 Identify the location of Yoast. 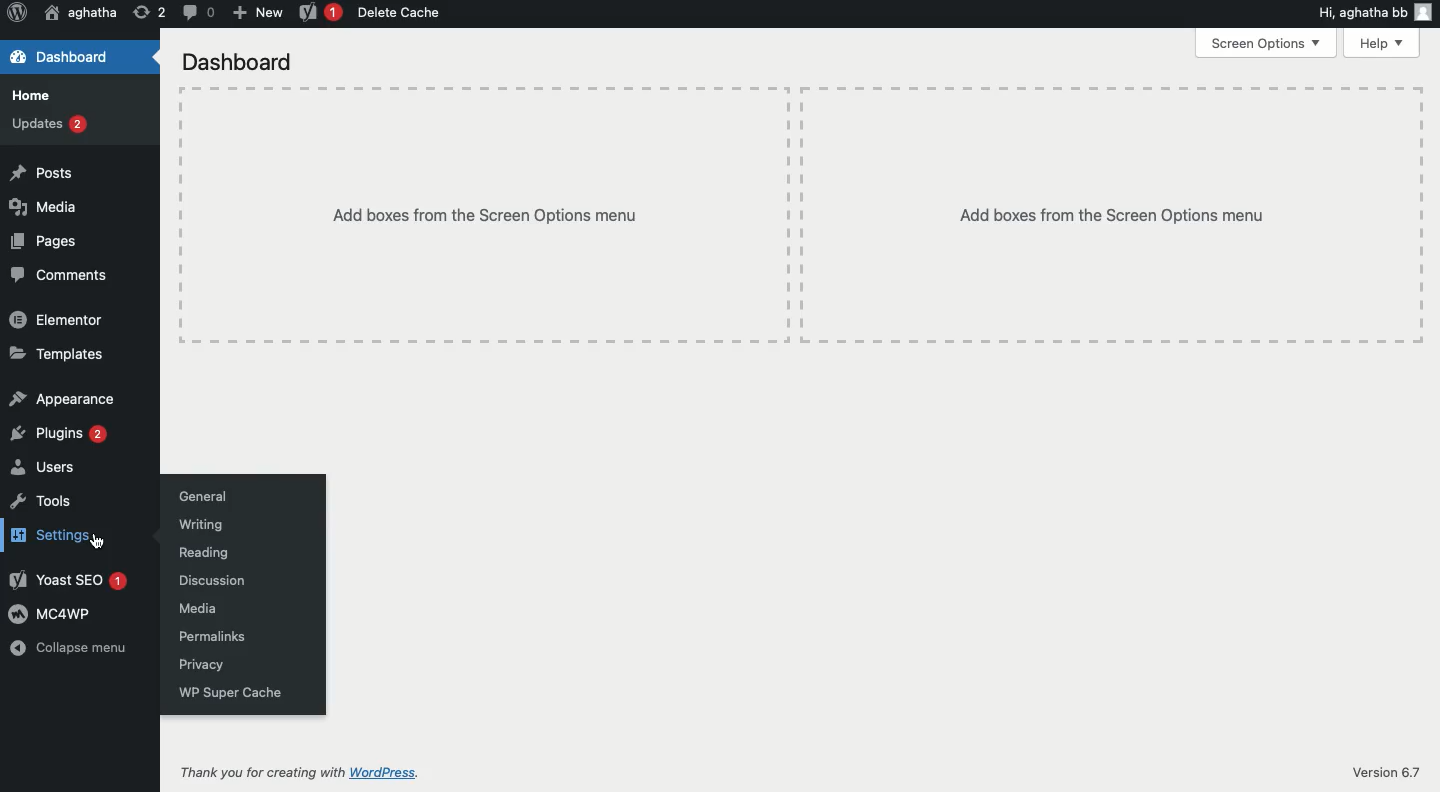
(316, 13).